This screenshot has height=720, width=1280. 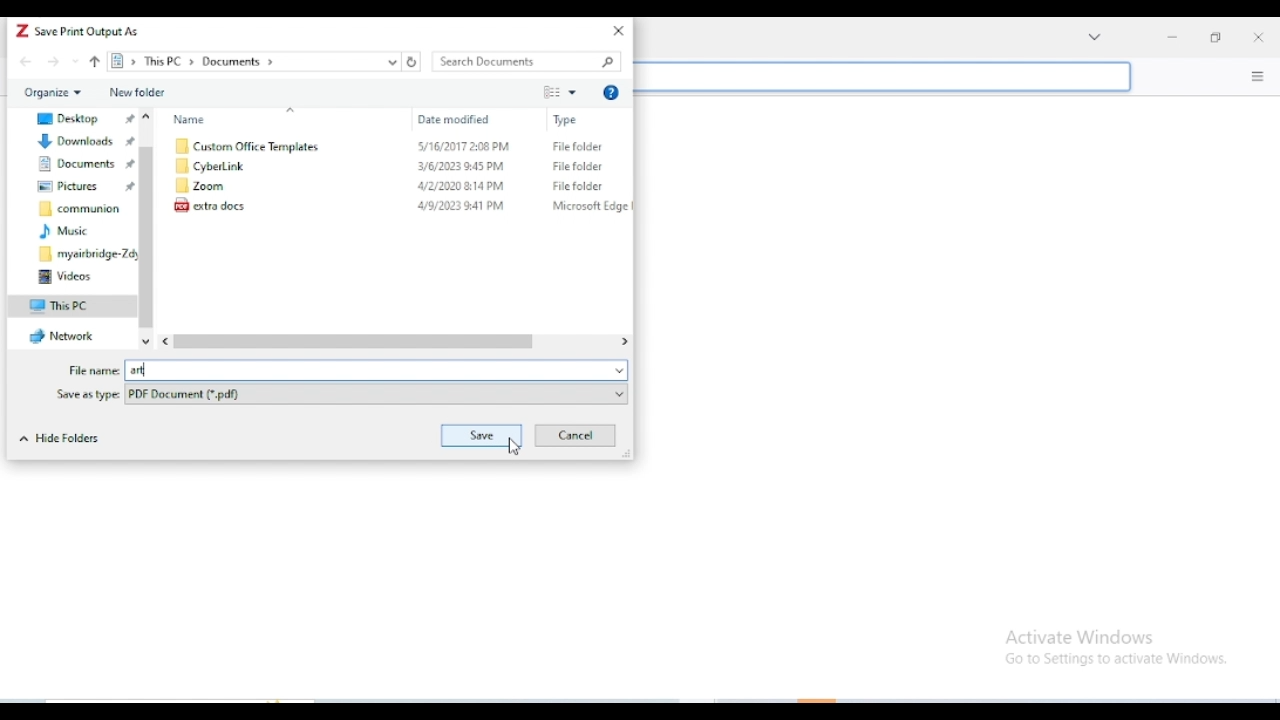 I want to click on Save as type:, so click(x=87, y=395).